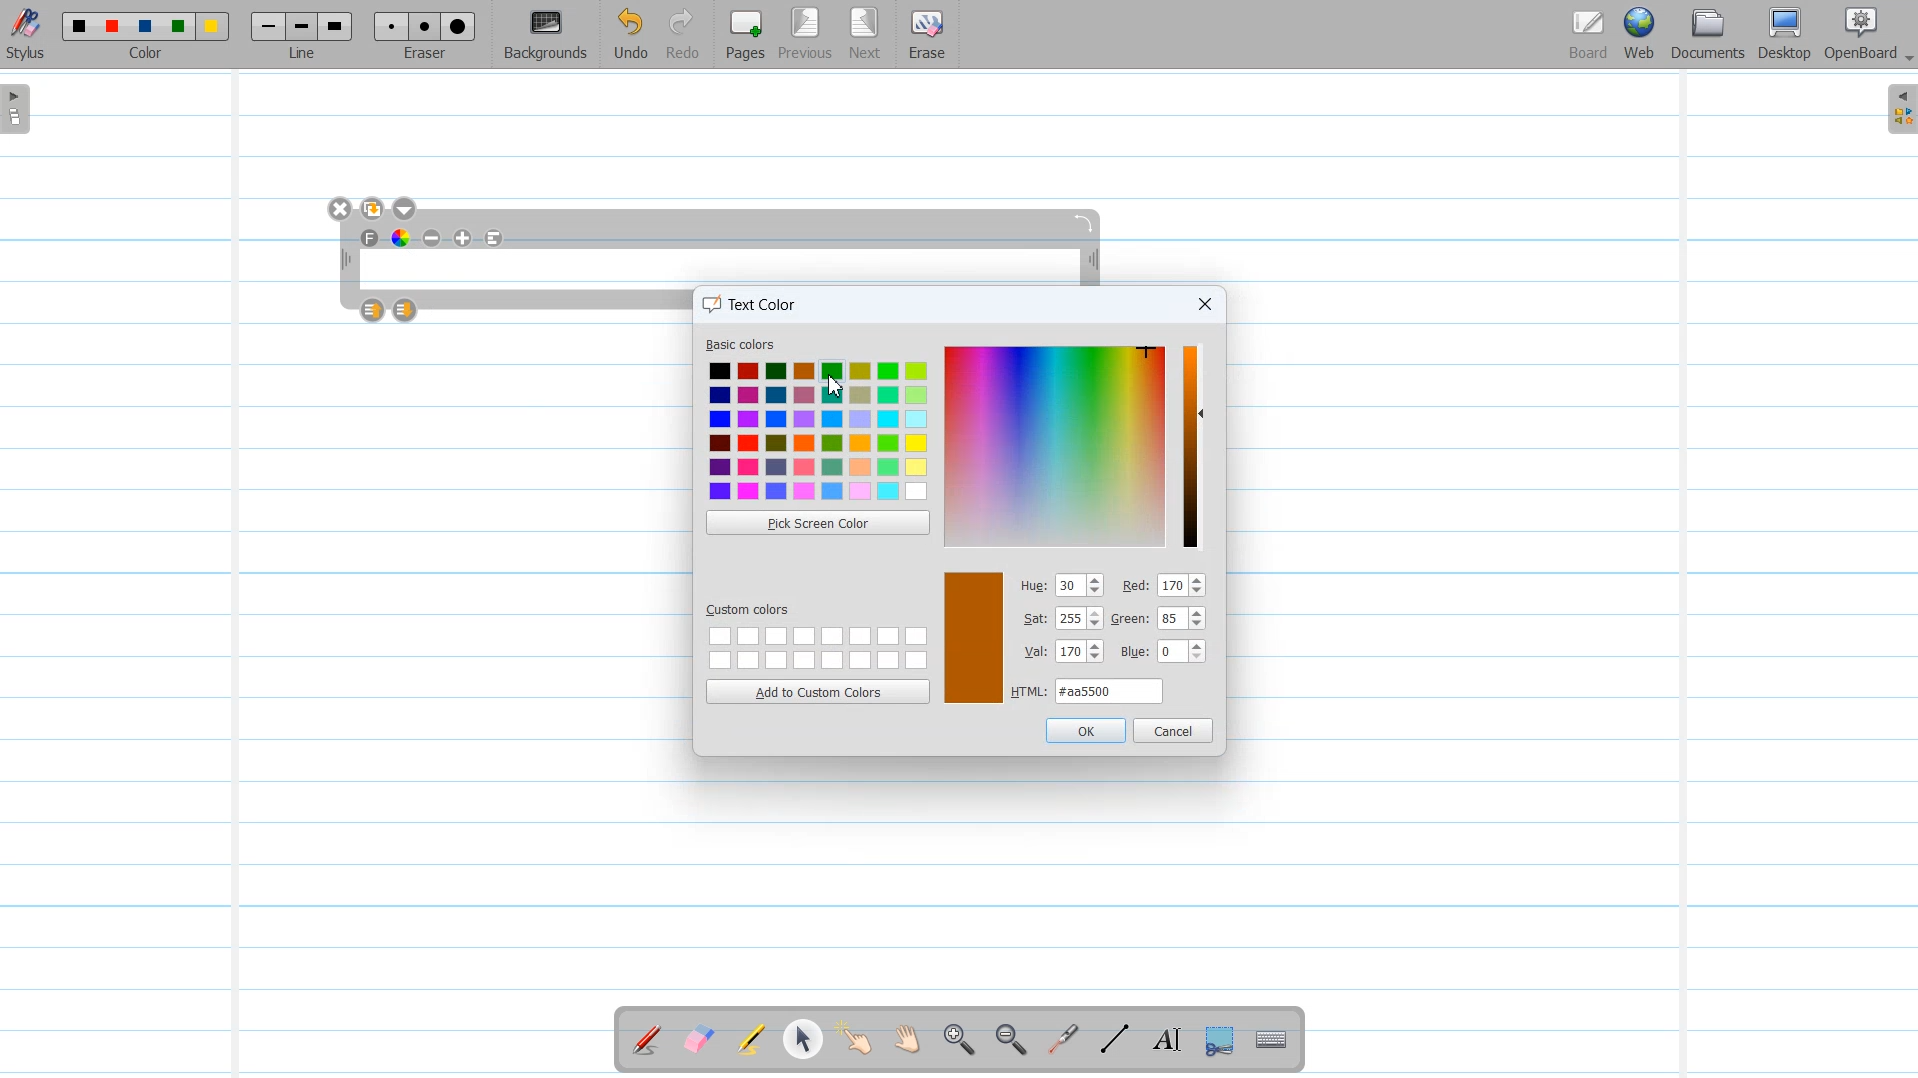  What do you see at coordinates (743, 346) in the screenshot?
I see `basic colors` at bounding box center [743, 346].